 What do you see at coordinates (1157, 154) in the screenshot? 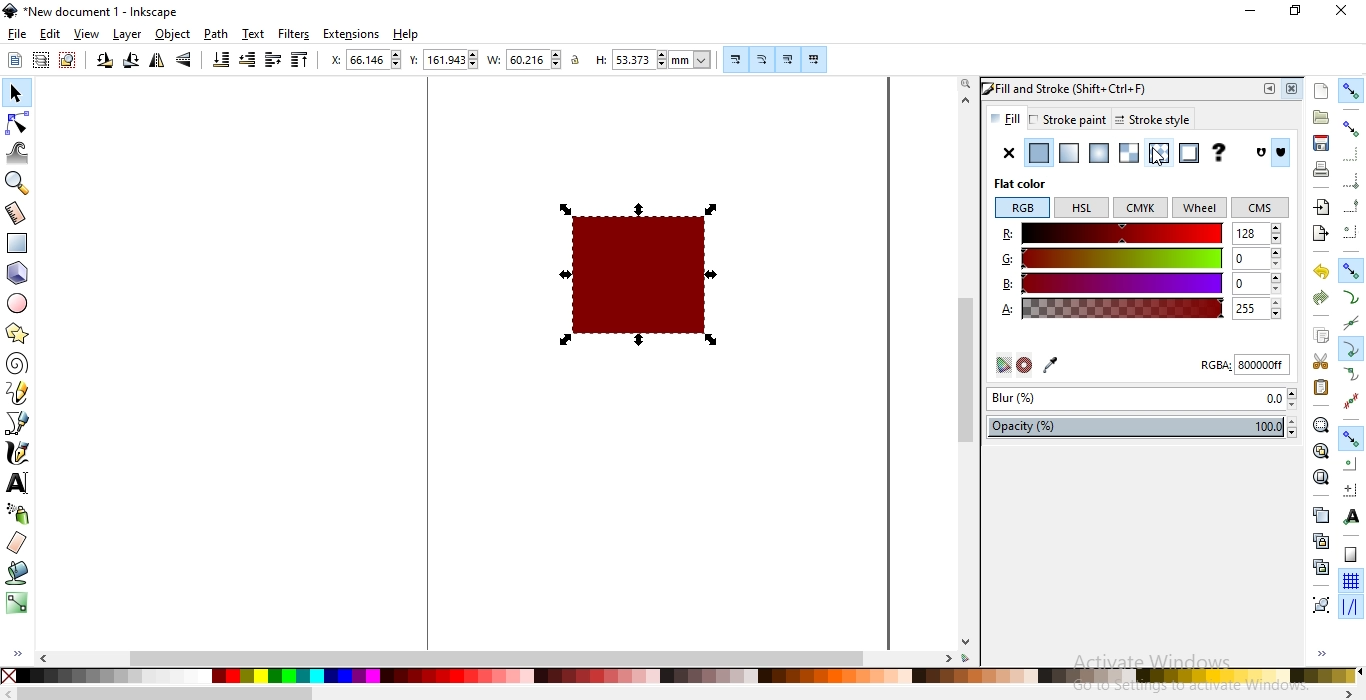
I see `pattern` at bounding box center [1157, 154].